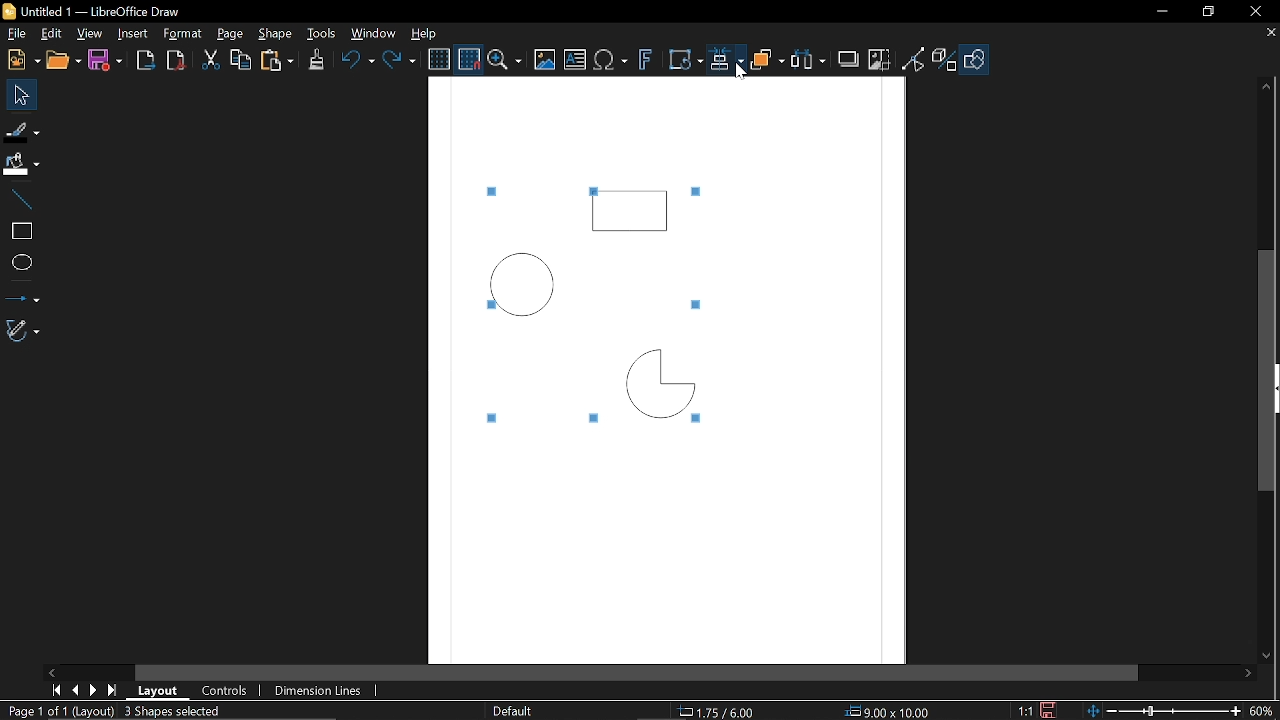 This screenshot has width=1280, height=720. What do you see at coordinates (1159, 710) in the screenshot?
I see `Change zoom` at bounding box center [1159, 710].